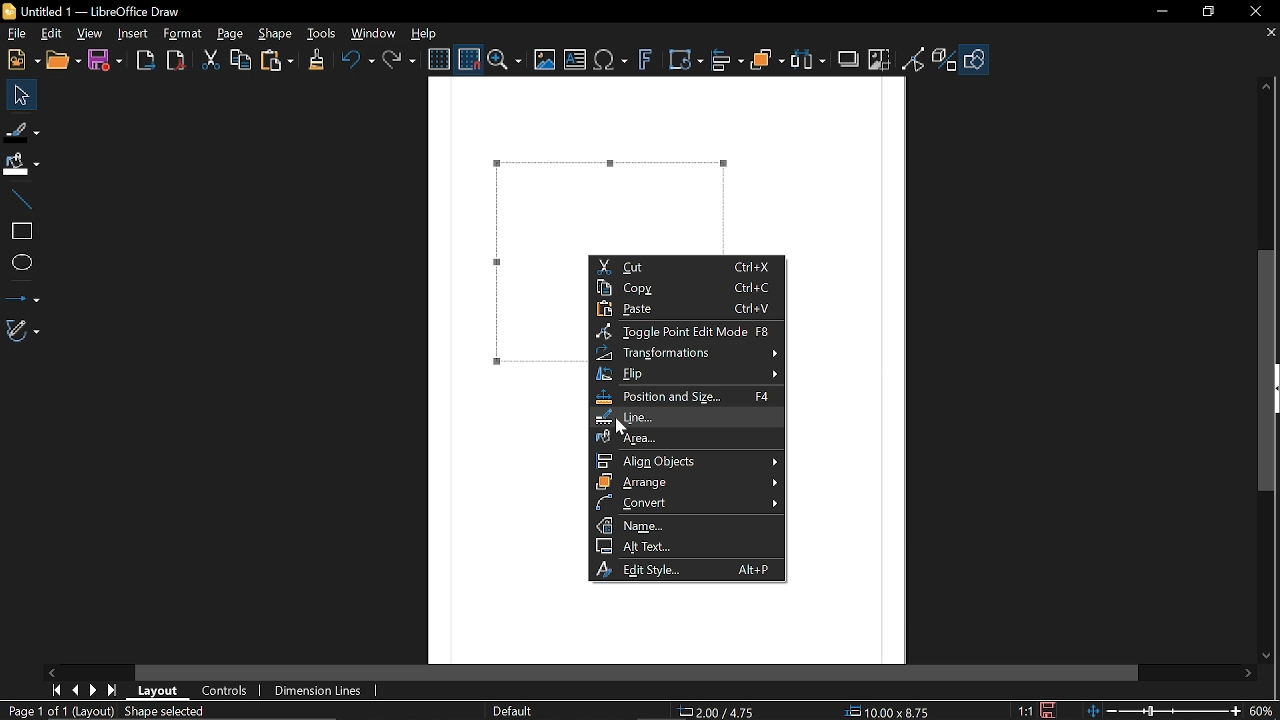 This screenshot has height=720, width=1280. I want to click on Curves and polygons, so click(23, 331).